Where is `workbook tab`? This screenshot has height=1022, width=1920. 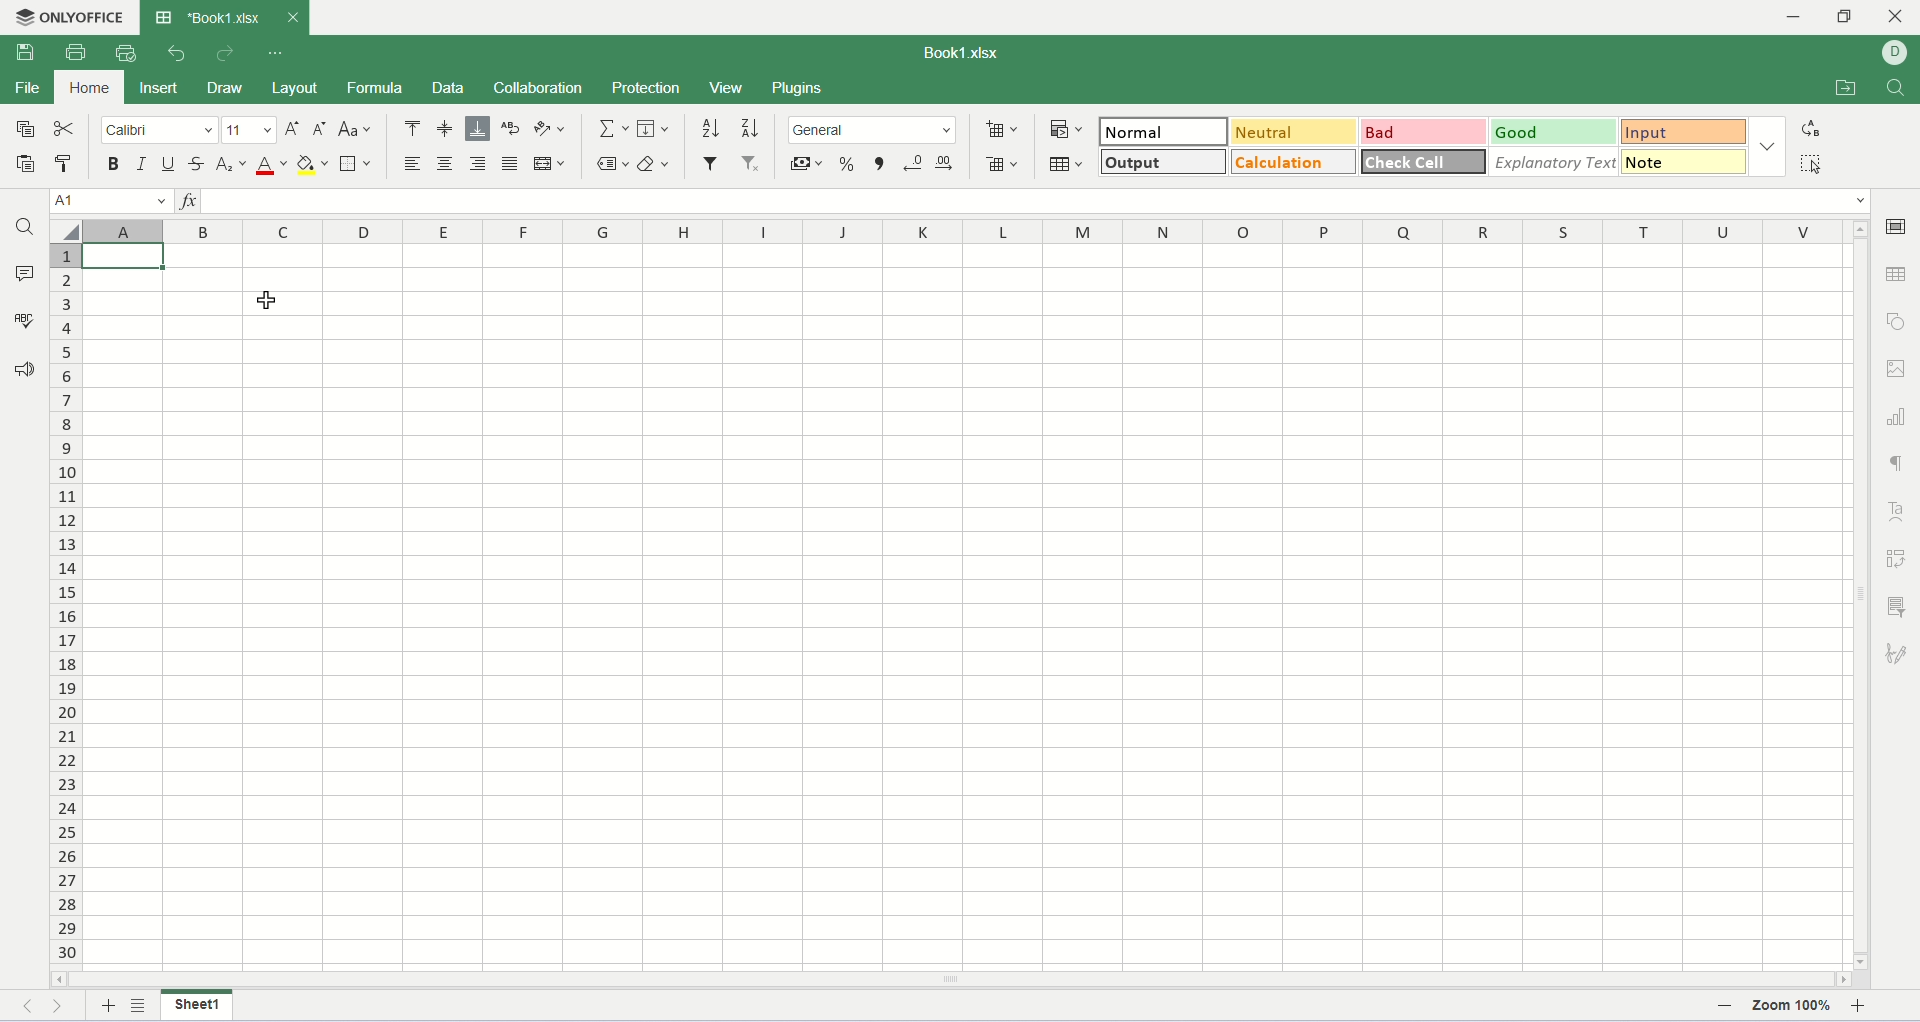 workbook tab is located at coordinates (211, 17).